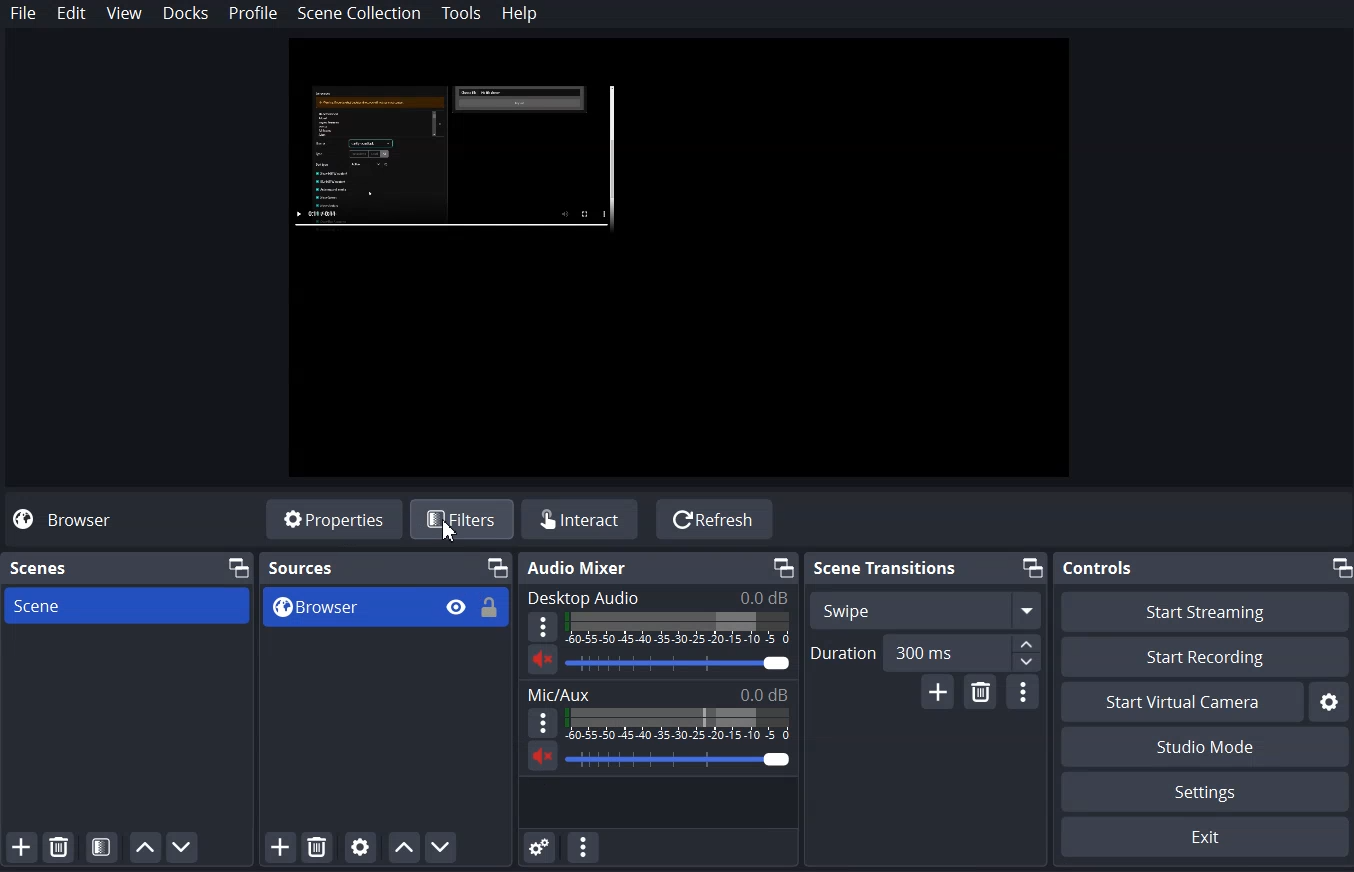  I want to click on Edit, so click(73, 13).